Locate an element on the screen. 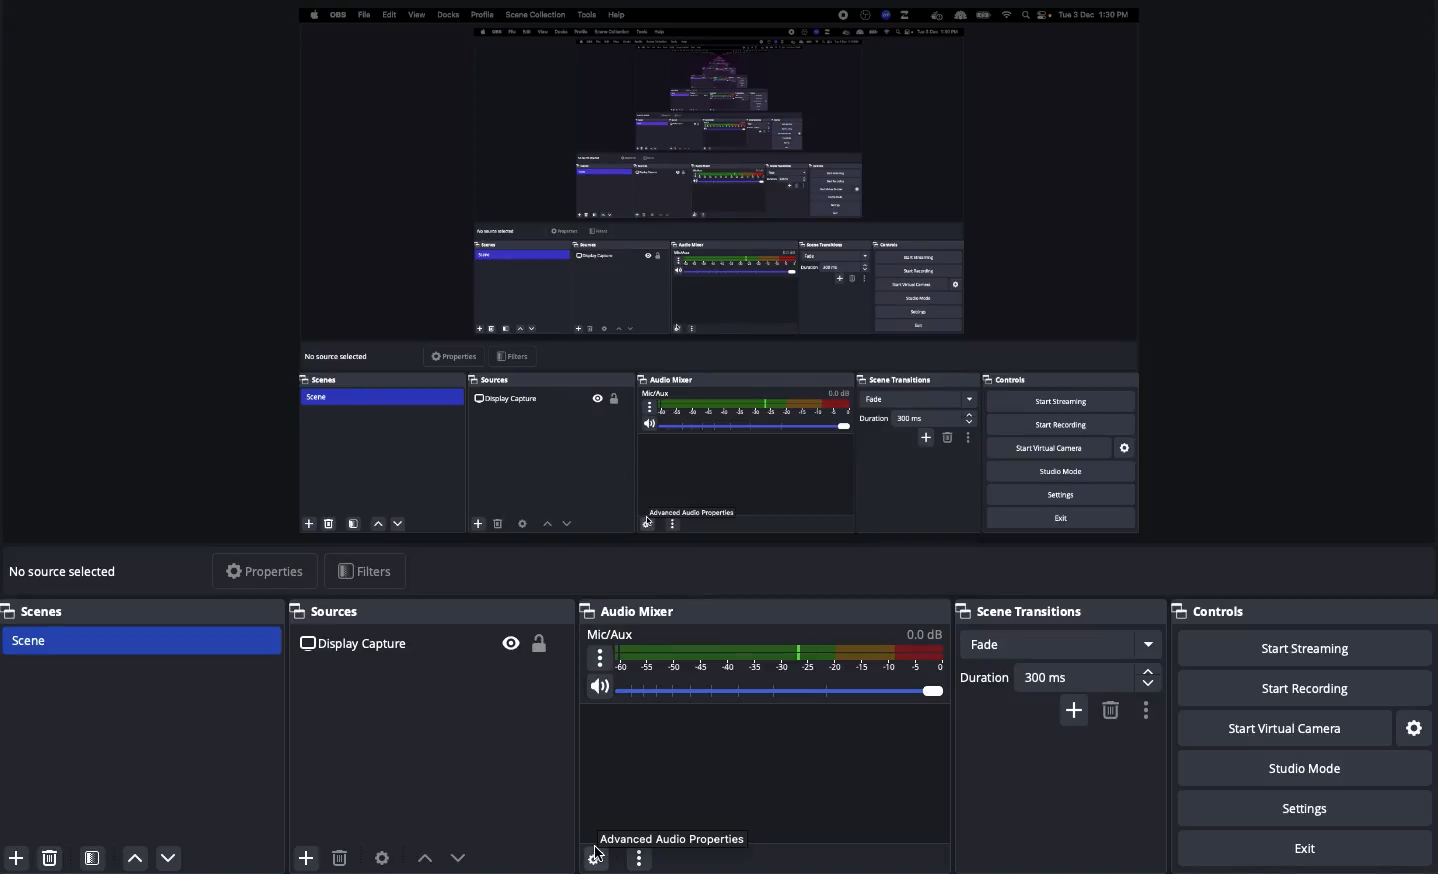  move down is located at coordinates (172, 851).